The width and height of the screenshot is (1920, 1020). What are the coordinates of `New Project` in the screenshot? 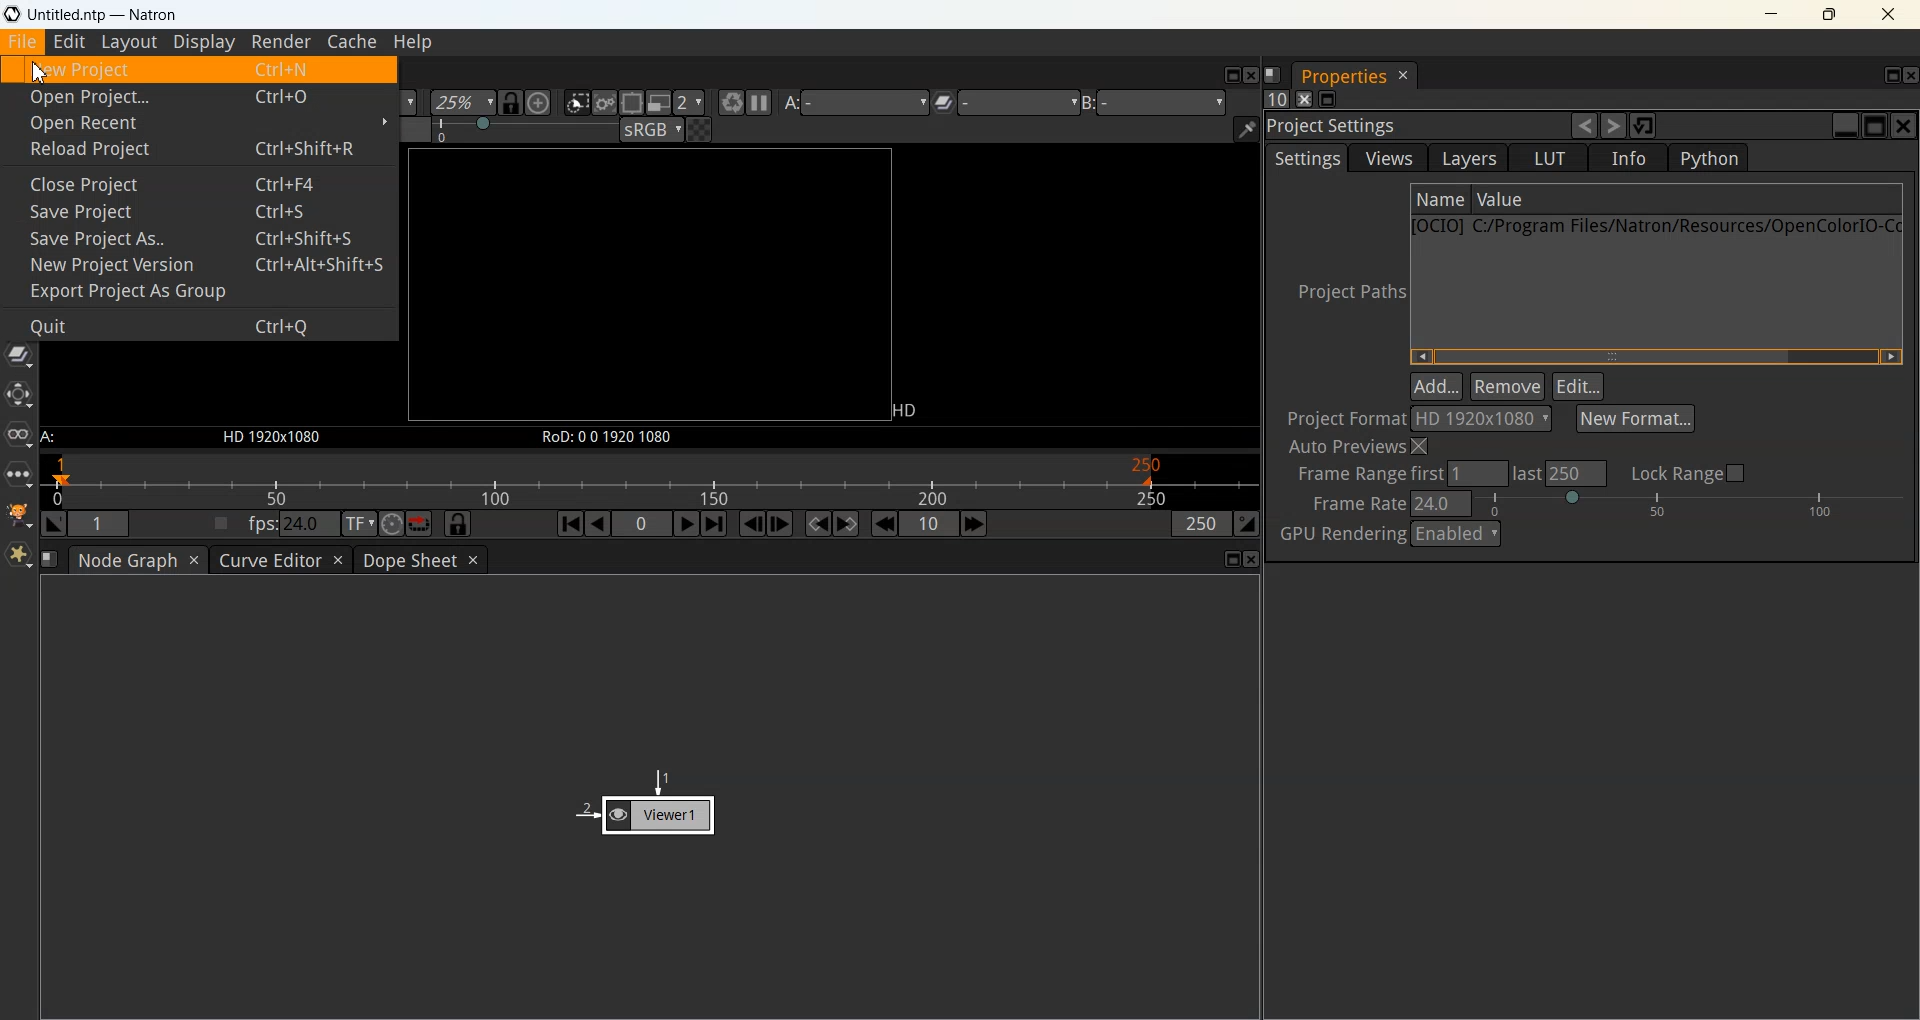 It's located at (198, 70).